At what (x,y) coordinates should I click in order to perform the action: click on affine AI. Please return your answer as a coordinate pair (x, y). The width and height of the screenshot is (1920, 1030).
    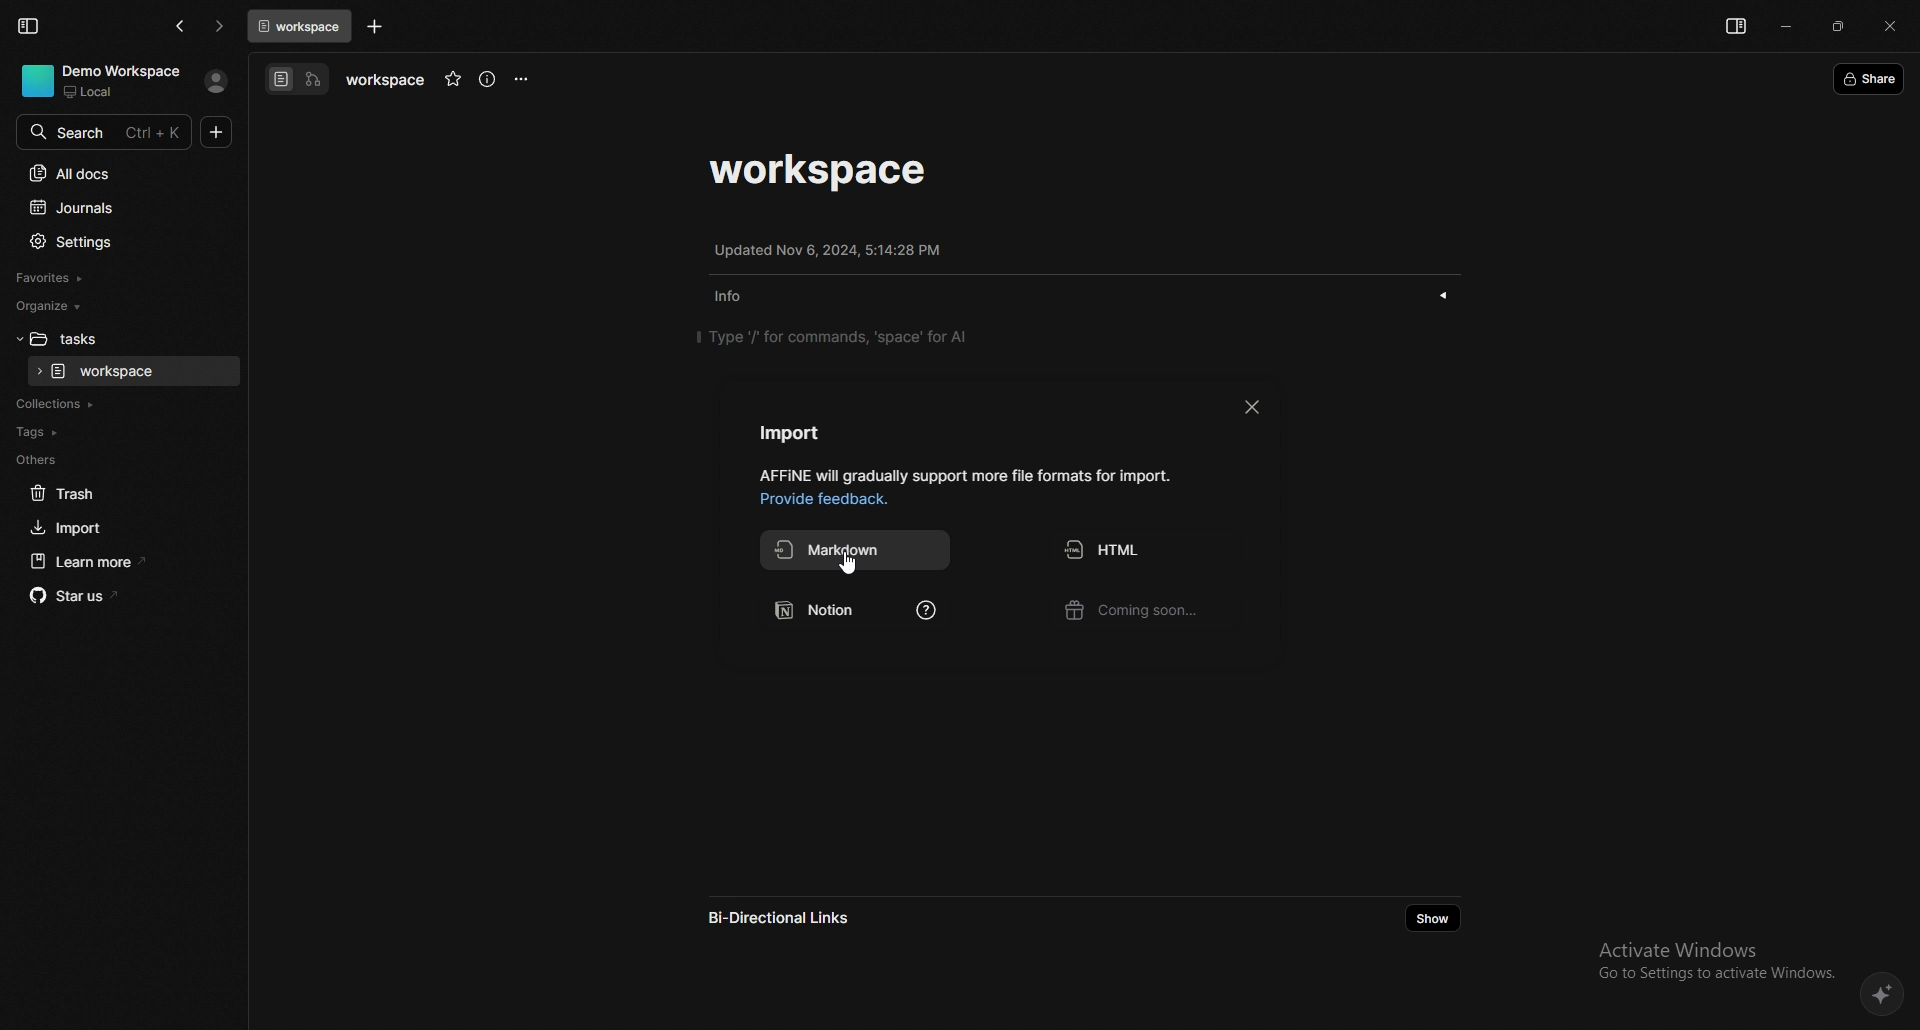
    Looking at the image, I should click on (1883, 993).